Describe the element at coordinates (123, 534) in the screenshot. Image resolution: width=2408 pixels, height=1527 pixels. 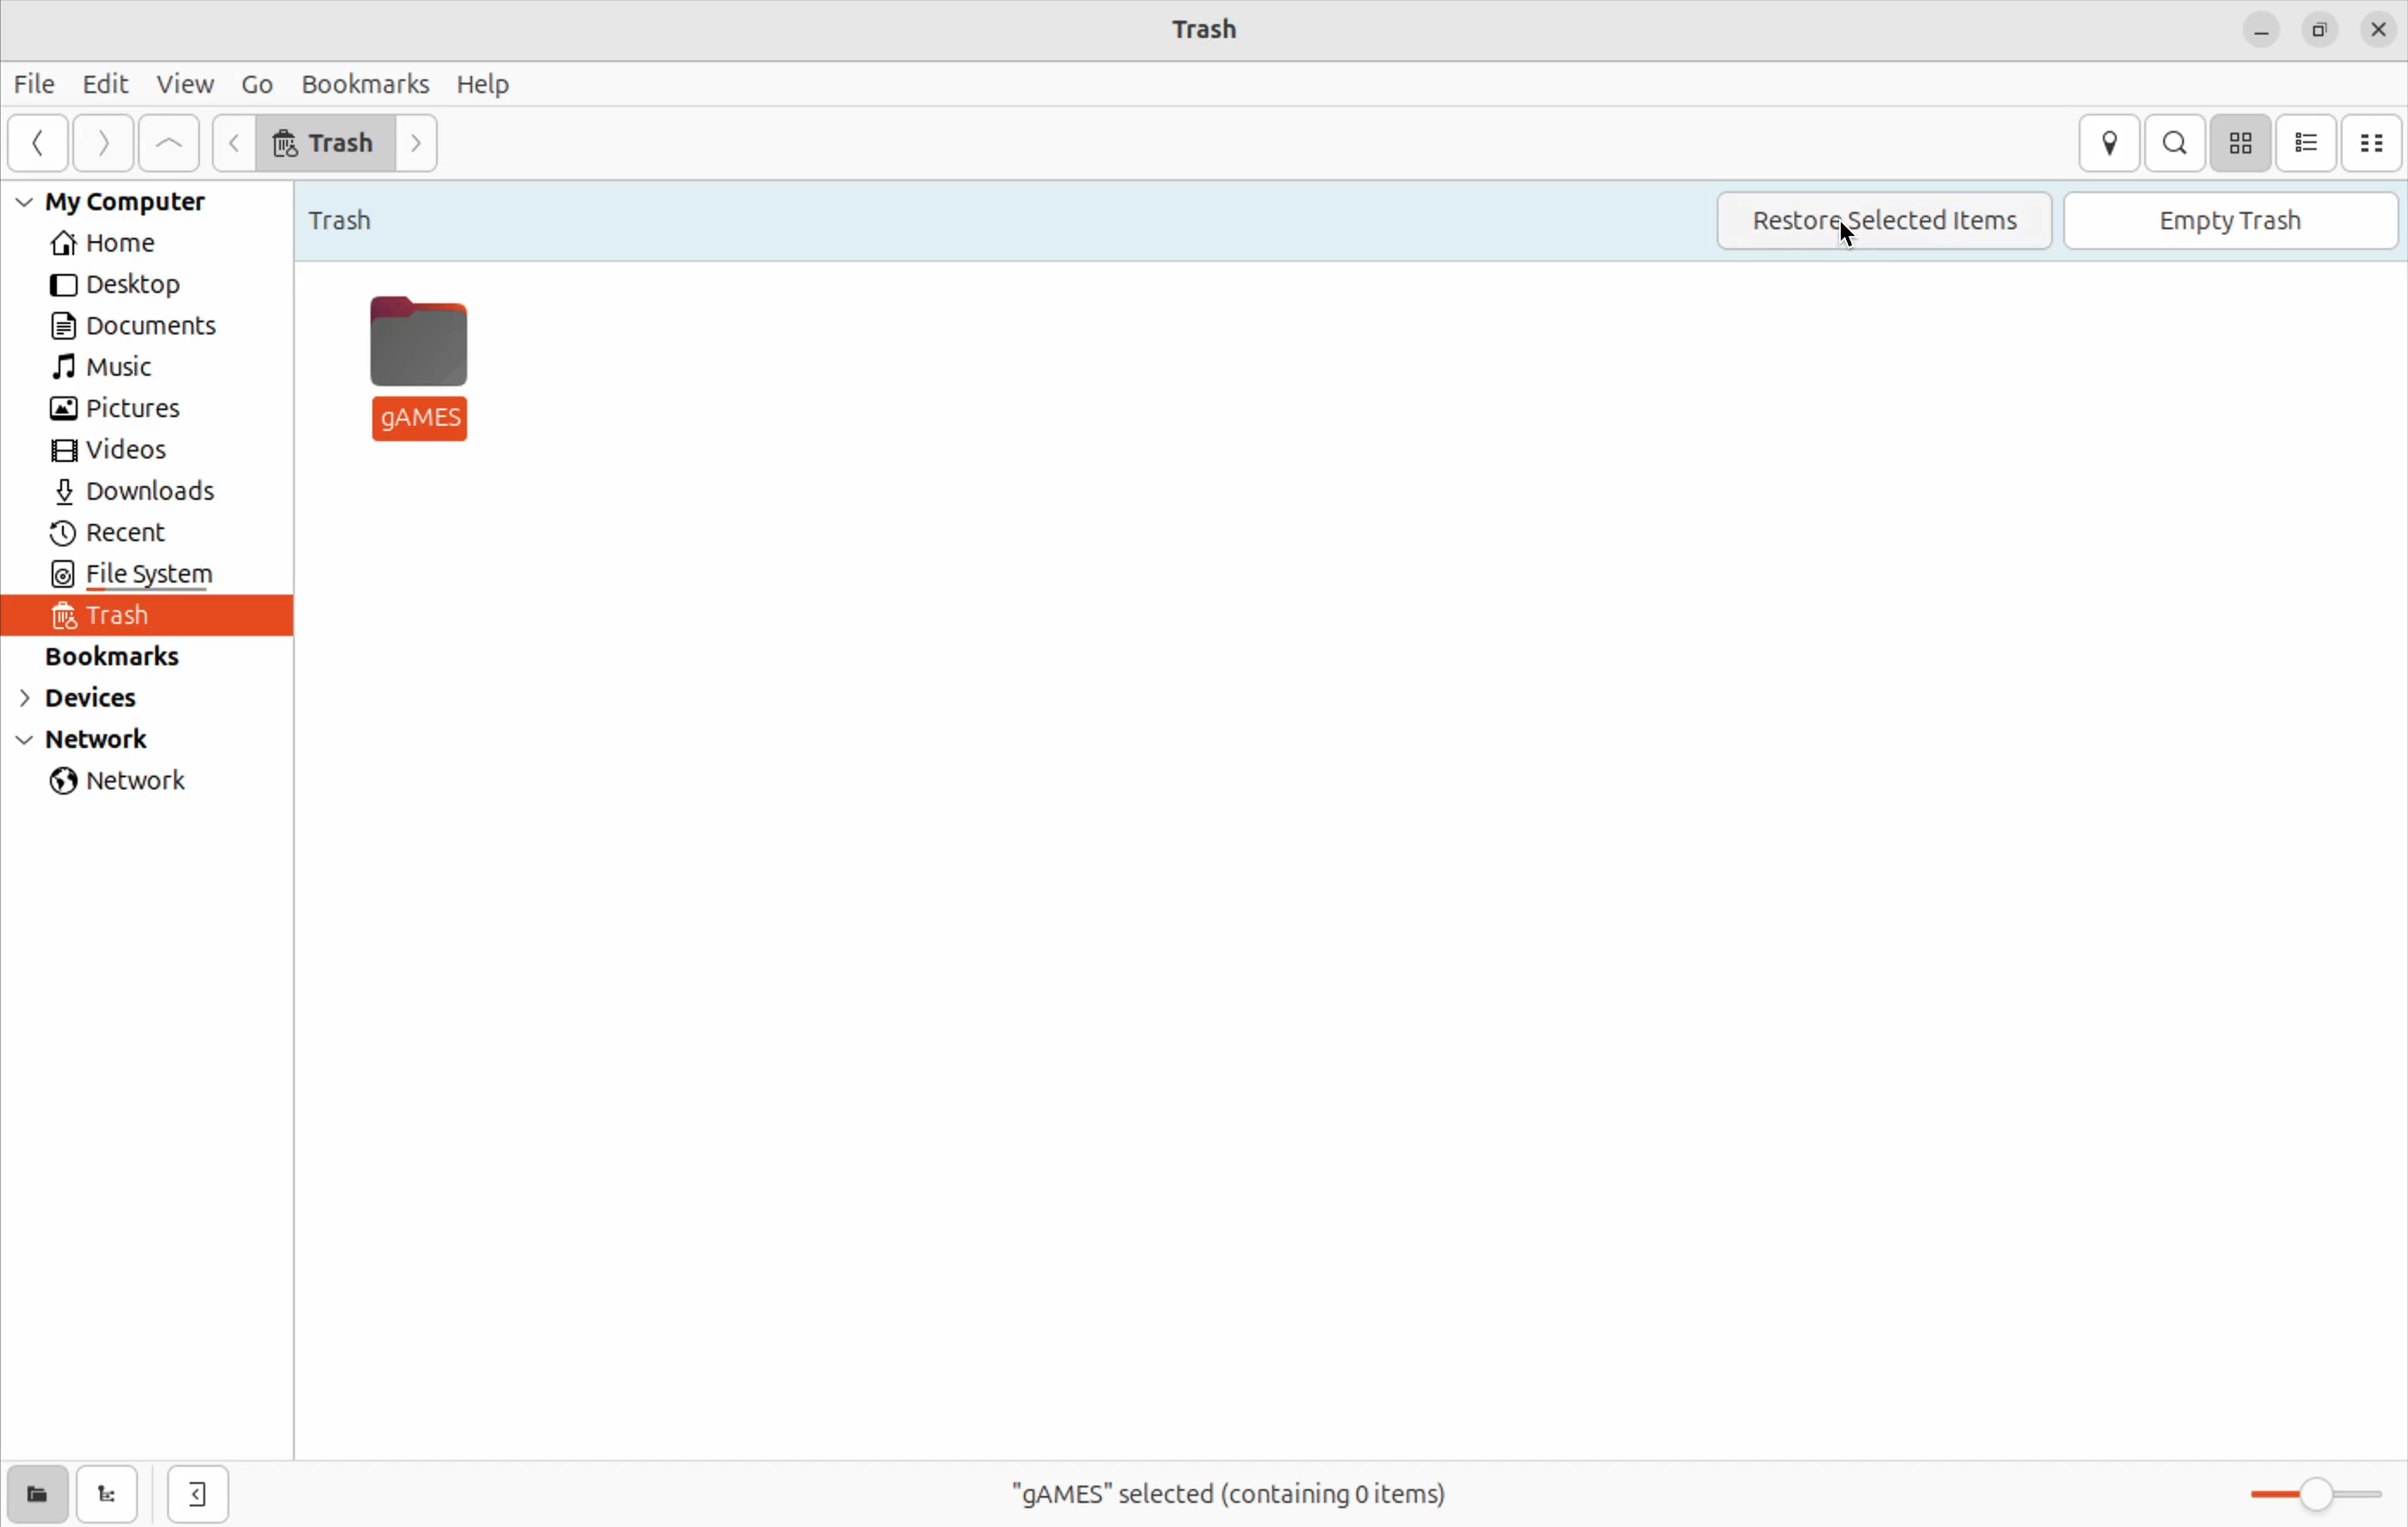
I see `recent` at that location.